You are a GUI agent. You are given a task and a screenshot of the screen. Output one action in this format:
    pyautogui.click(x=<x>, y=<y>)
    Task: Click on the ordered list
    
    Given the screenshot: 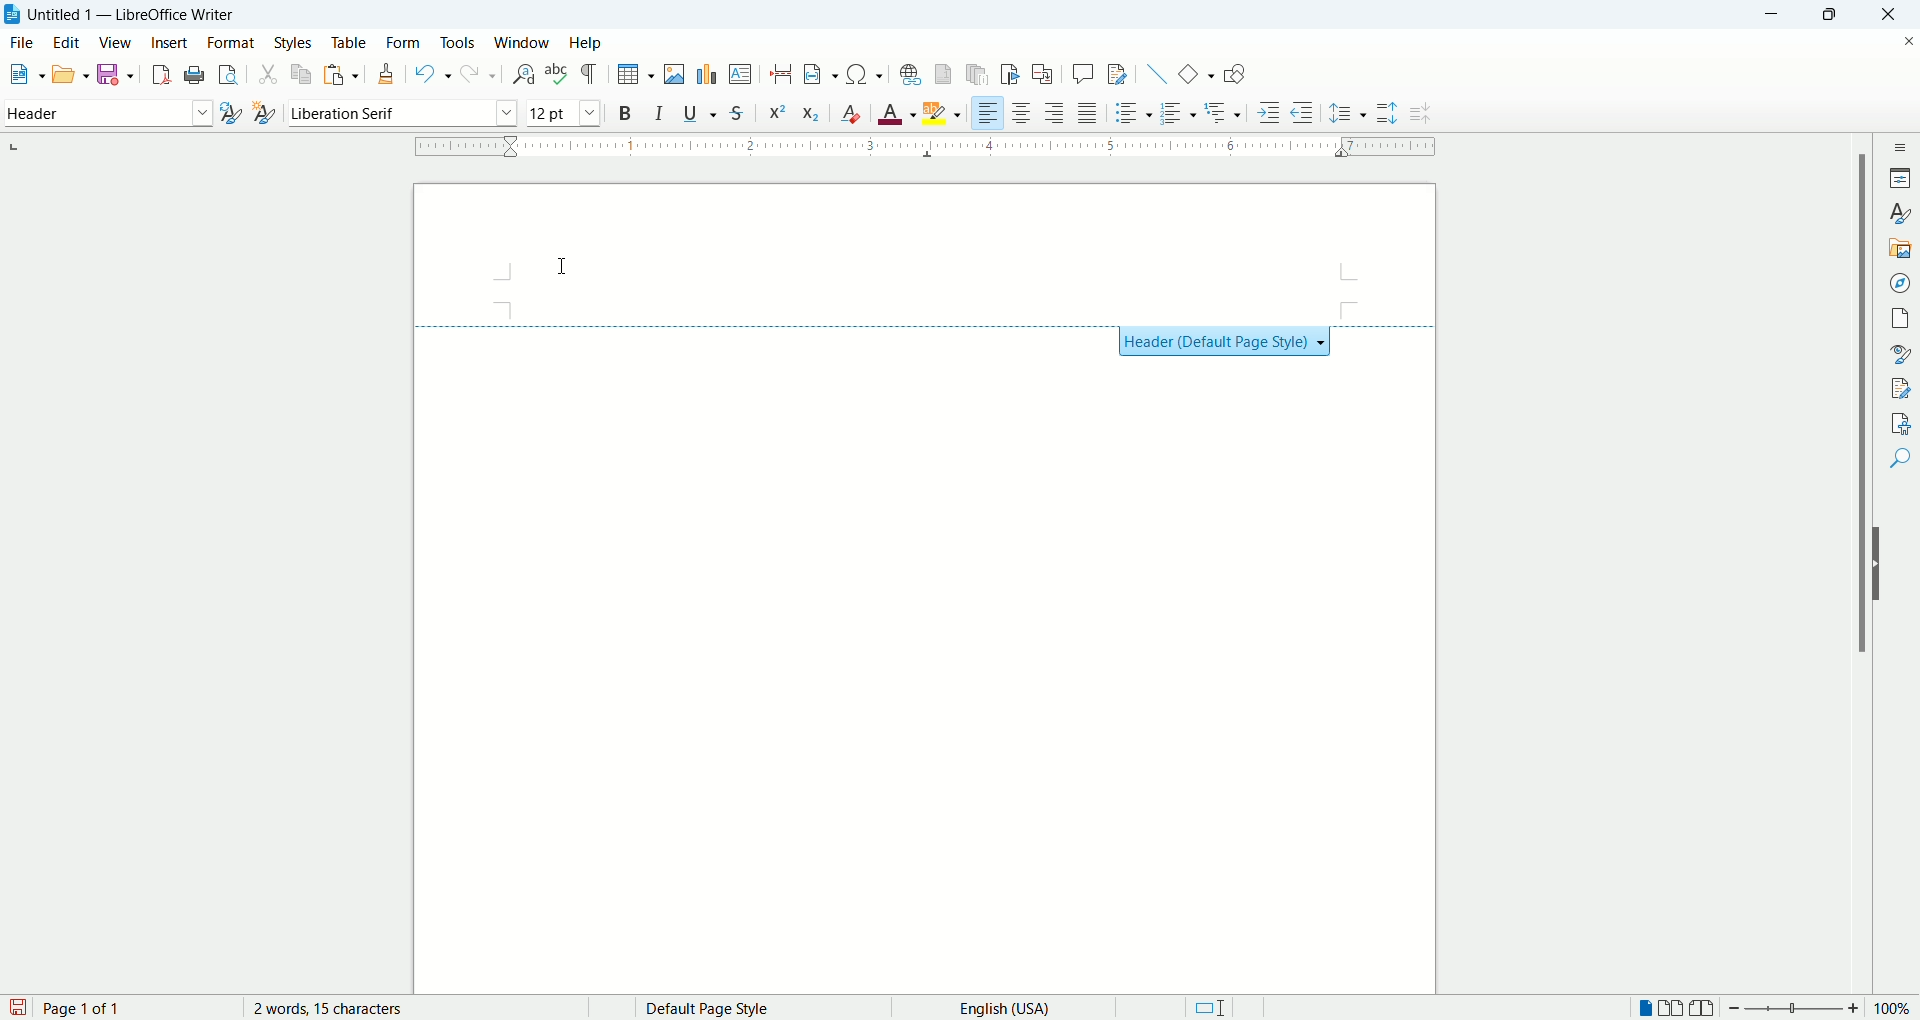 What is the action you would take?
    pyautogui.click(x=1177, y=113)
    